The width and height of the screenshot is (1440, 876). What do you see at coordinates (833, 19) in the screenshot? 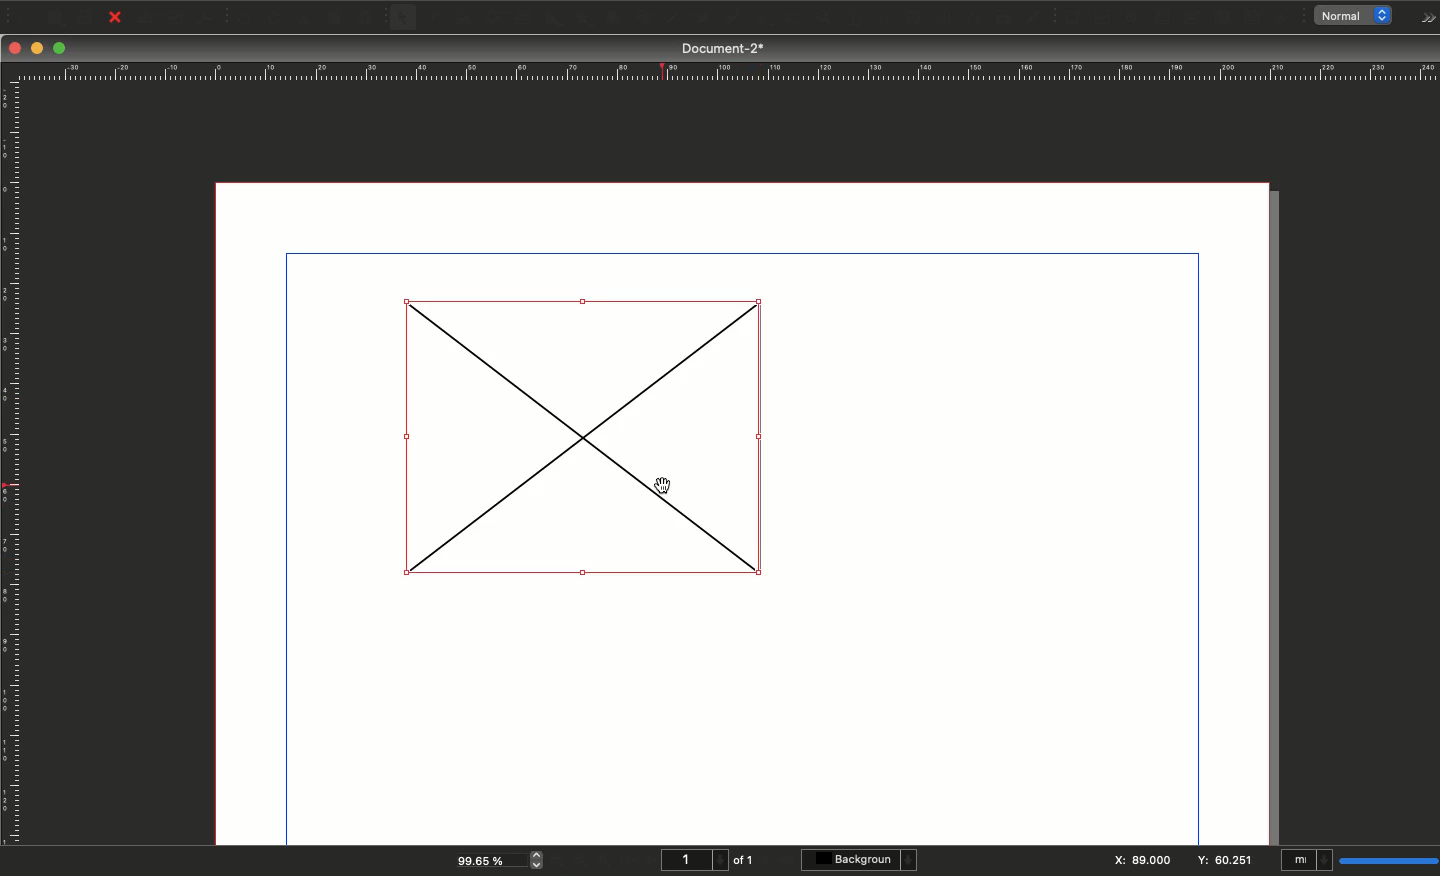
I see `Edit contents of frame` at bounding box center [833, 19].